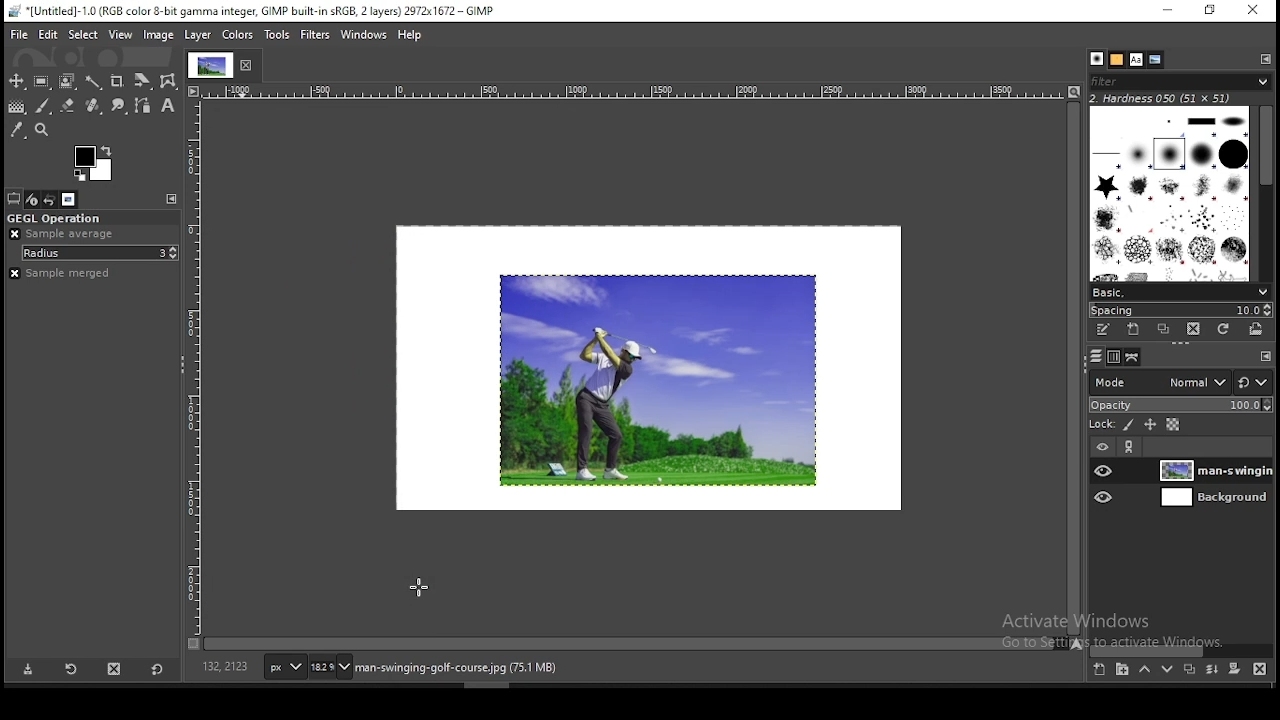 This screenshot has width=1280, height=720. I want to click on colors, so click(239, 35).